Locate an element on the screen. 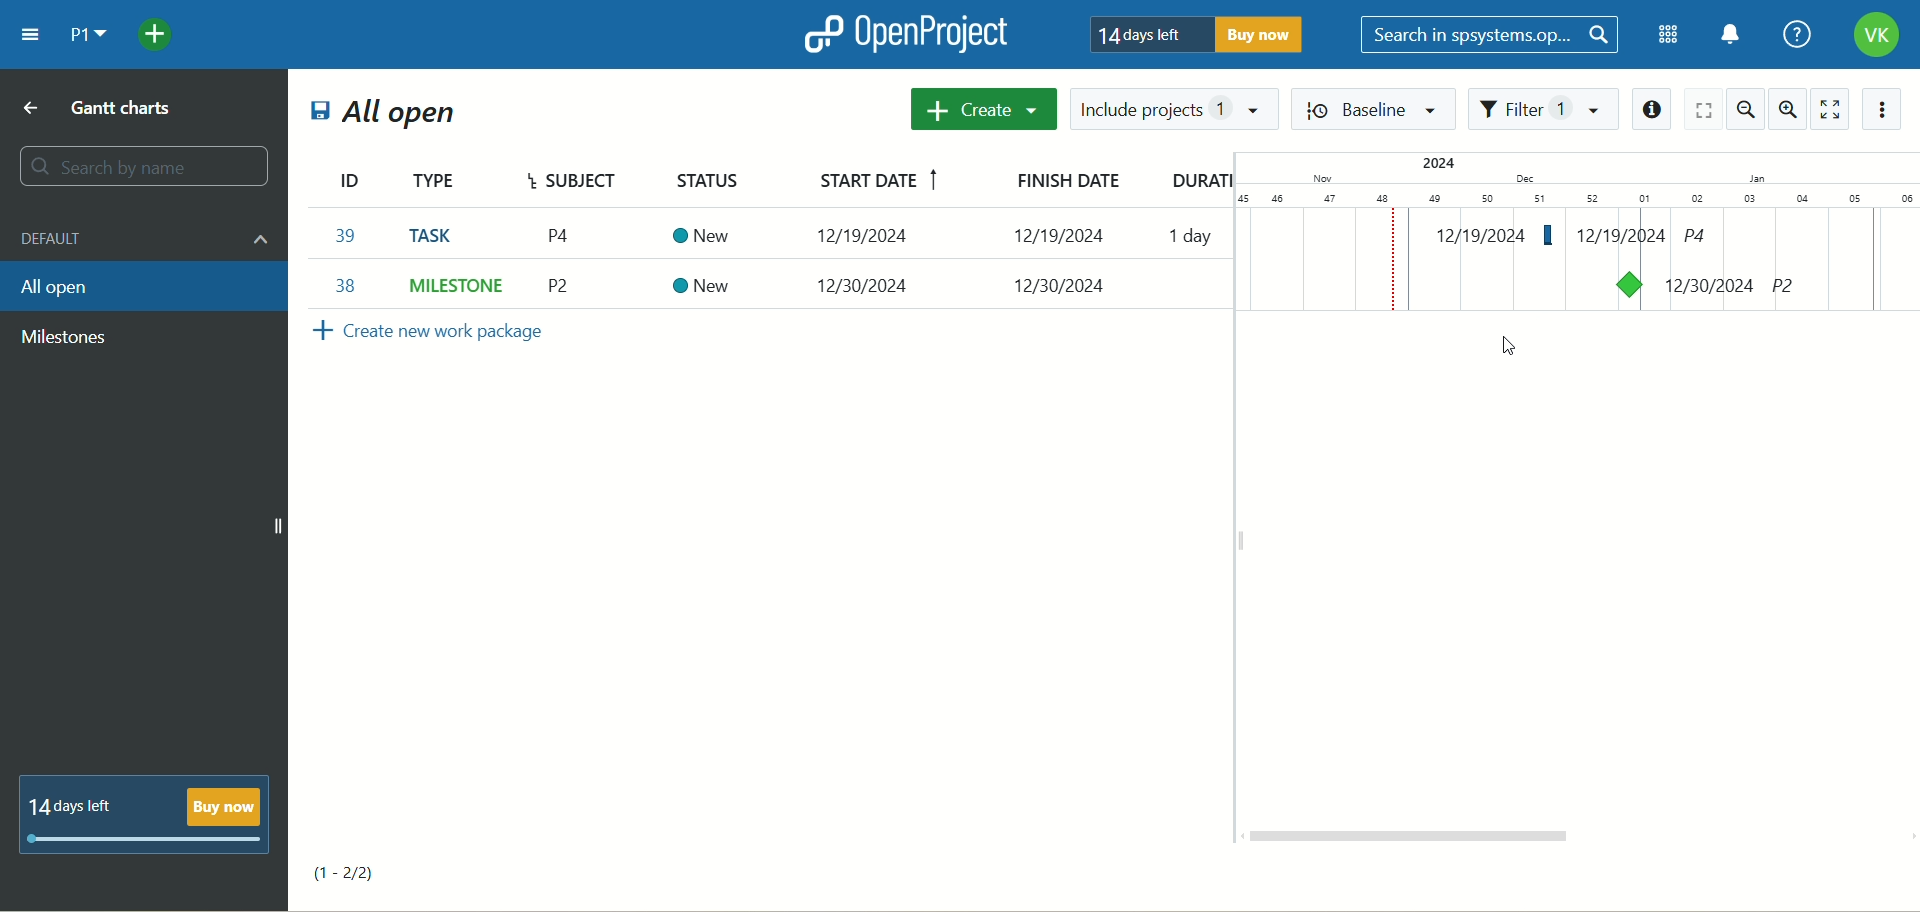 The height and width of the screenshot is (912, 1920). numbers is located at coordinates (1576, 199).